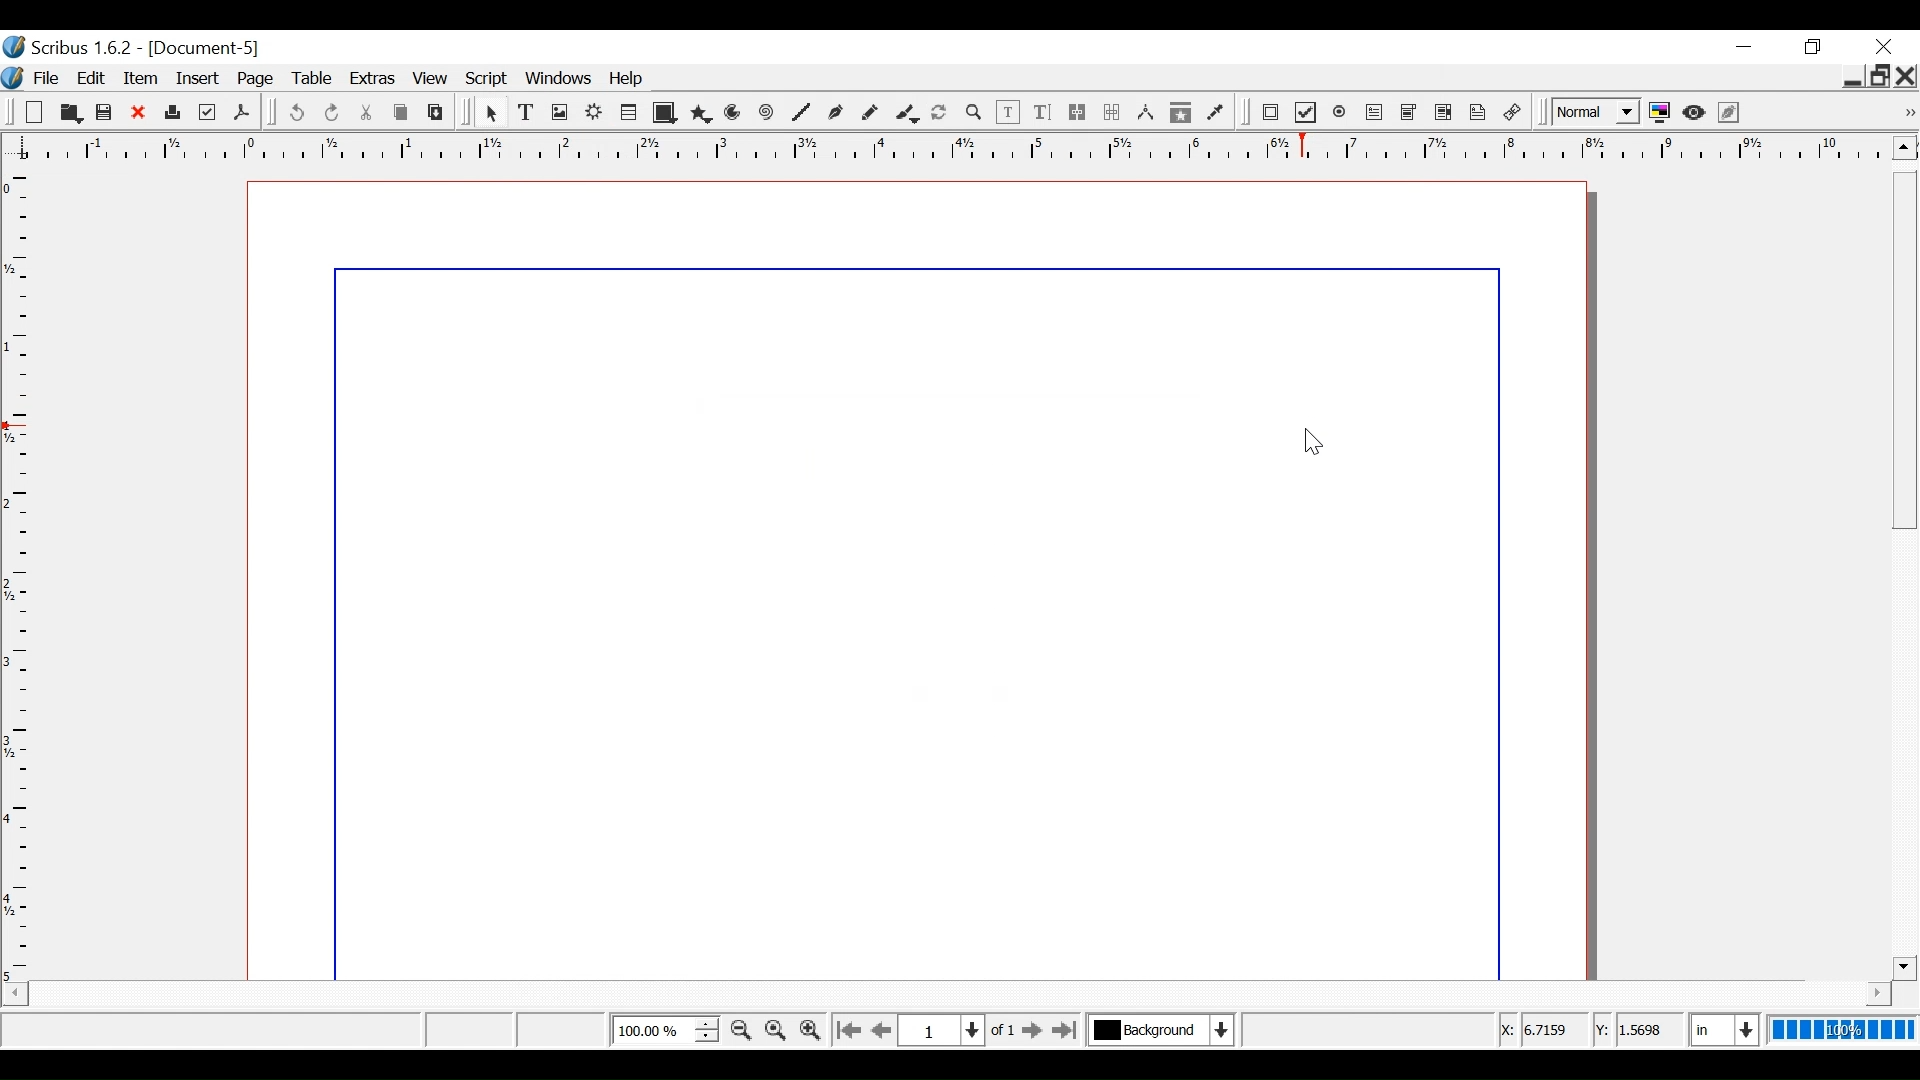  What do you see at coordinates (527, 113) in the screenshot?
I see `Text Frame` at bounding box center [527, 113].